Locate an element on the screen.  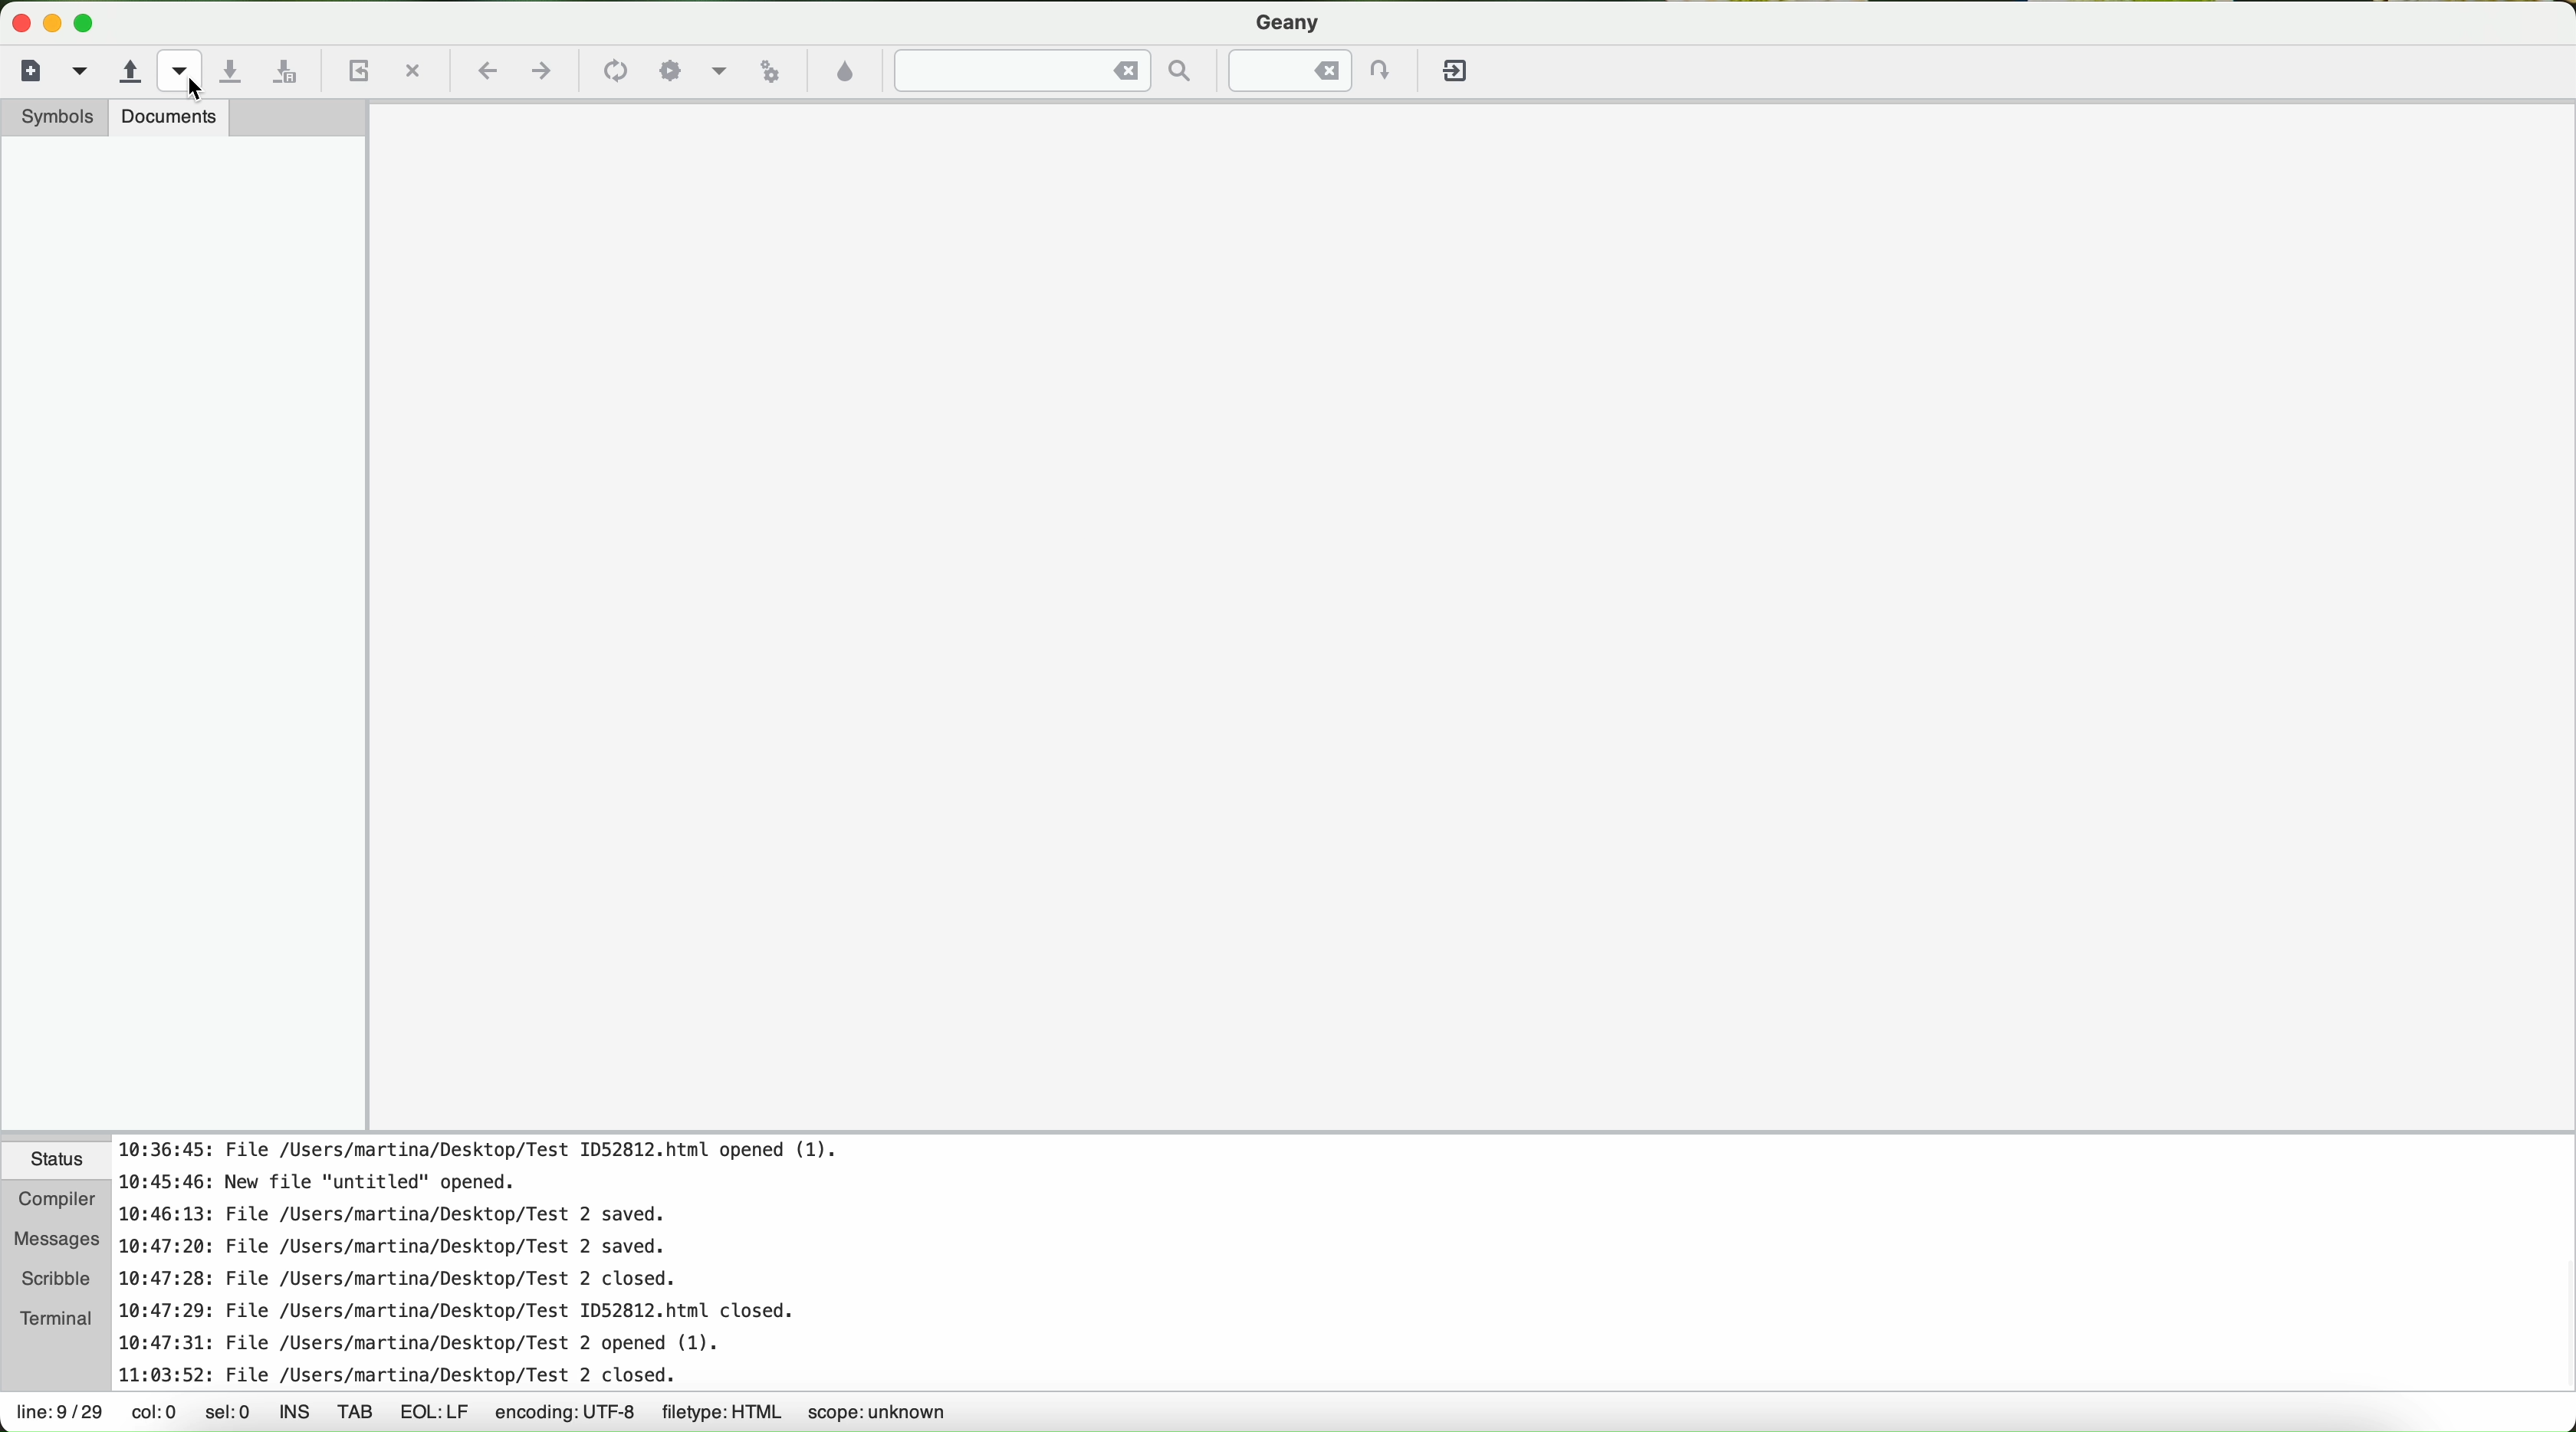
navigate back is located at coordinates (489, 76).